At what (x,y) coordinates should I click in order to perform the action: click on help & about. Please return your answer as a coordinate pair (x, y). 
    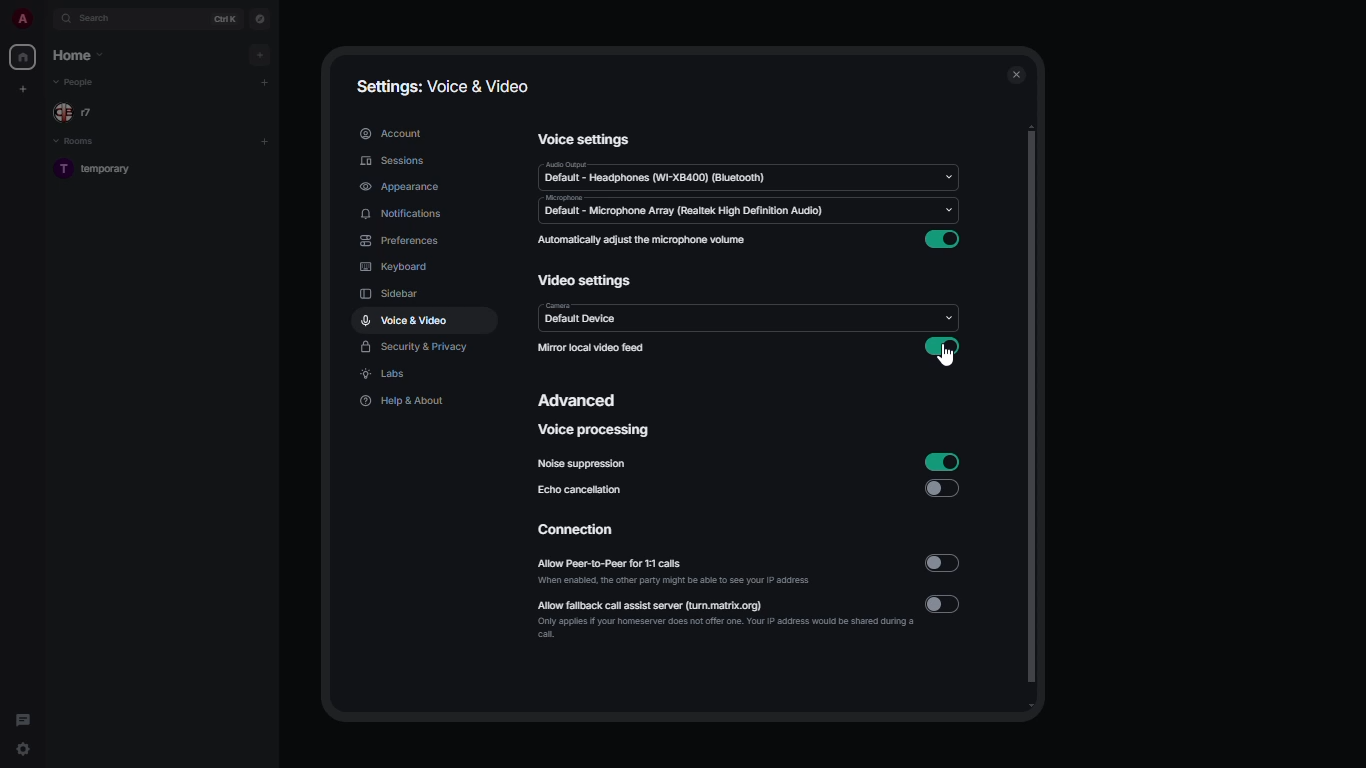
    Looking at the image, I should click on (403, 402).